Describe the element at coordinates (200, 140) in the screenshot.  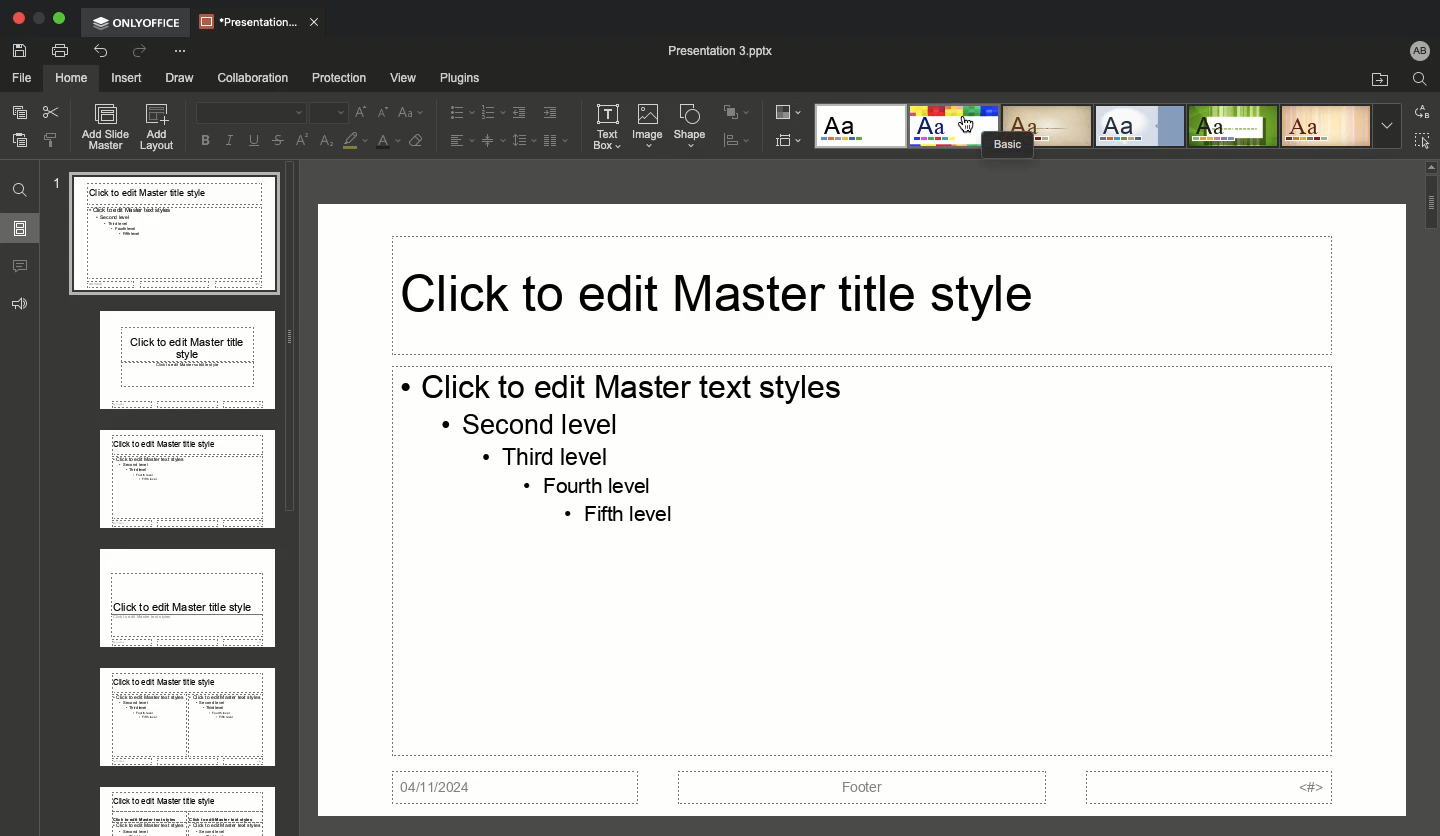
I see `Bold` at that location.